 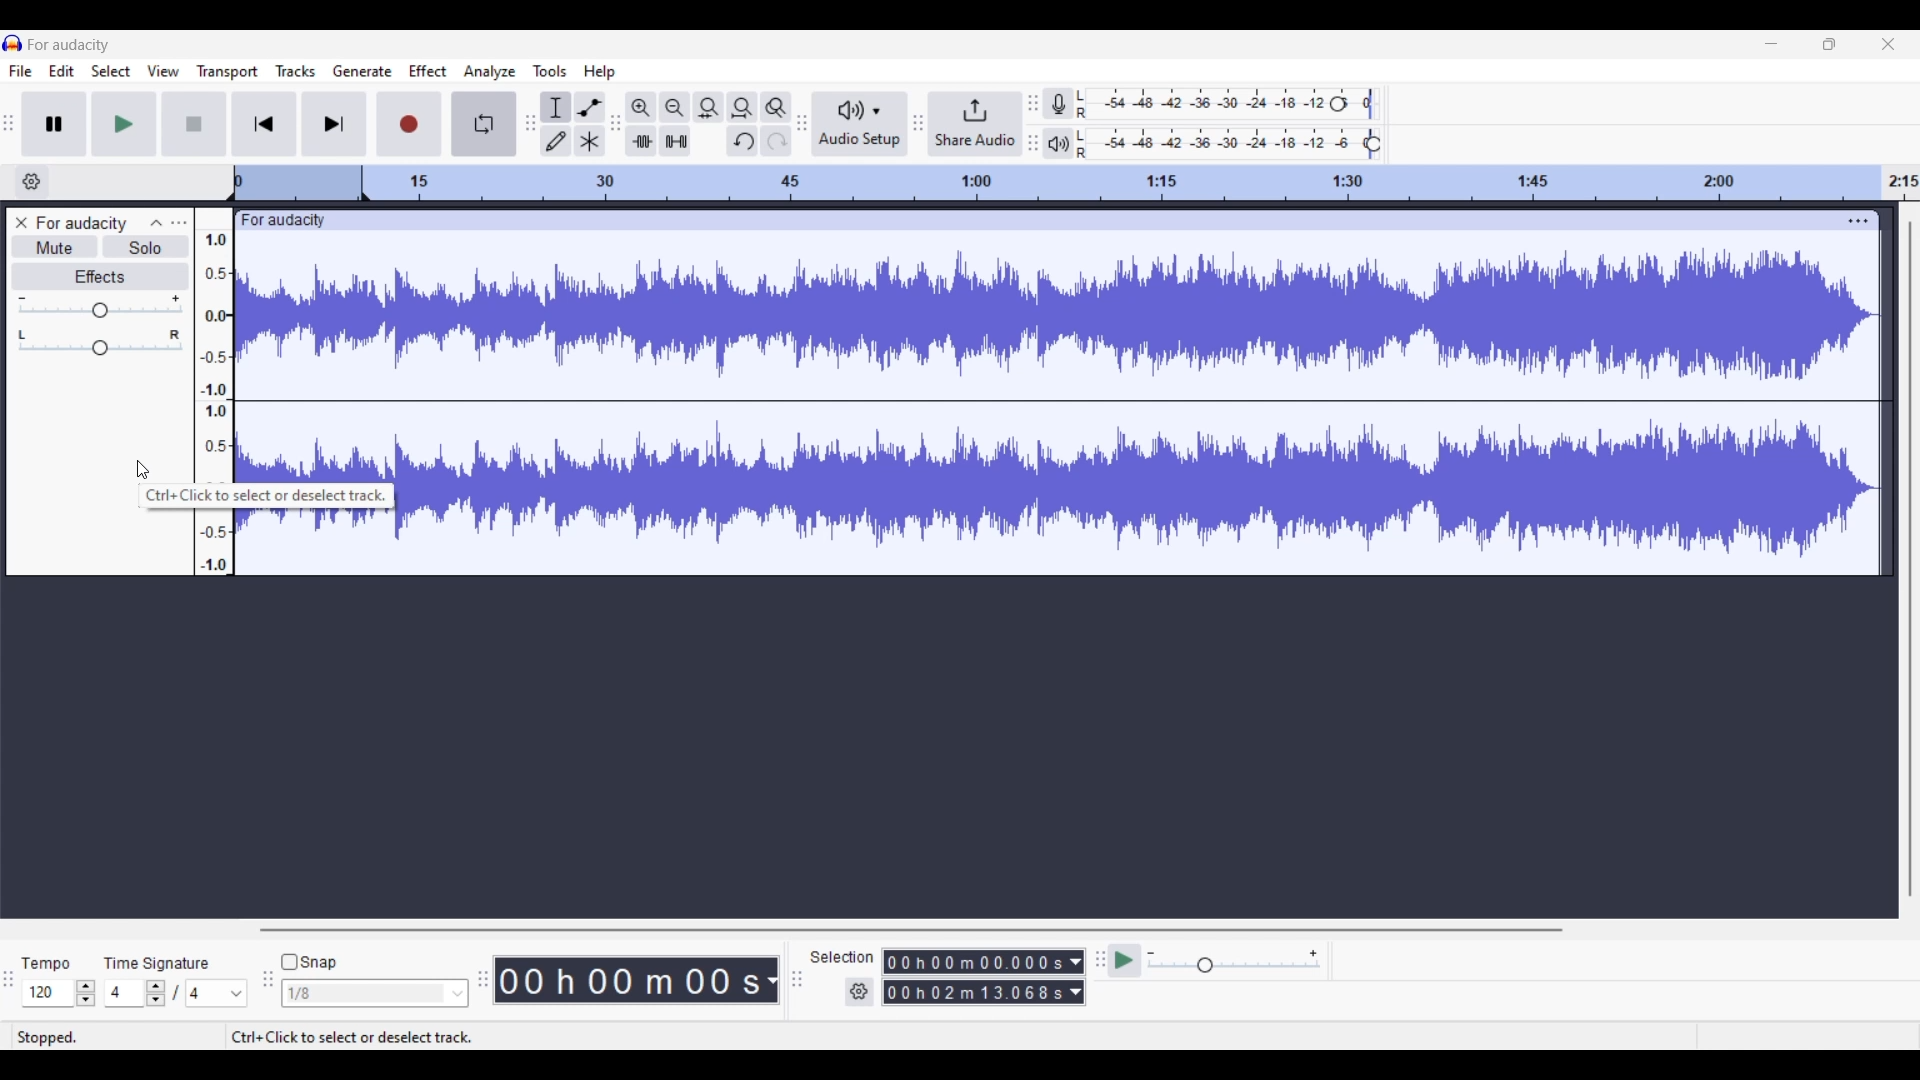 I want to click on Description of current selection, so click(x=363, y=1038).